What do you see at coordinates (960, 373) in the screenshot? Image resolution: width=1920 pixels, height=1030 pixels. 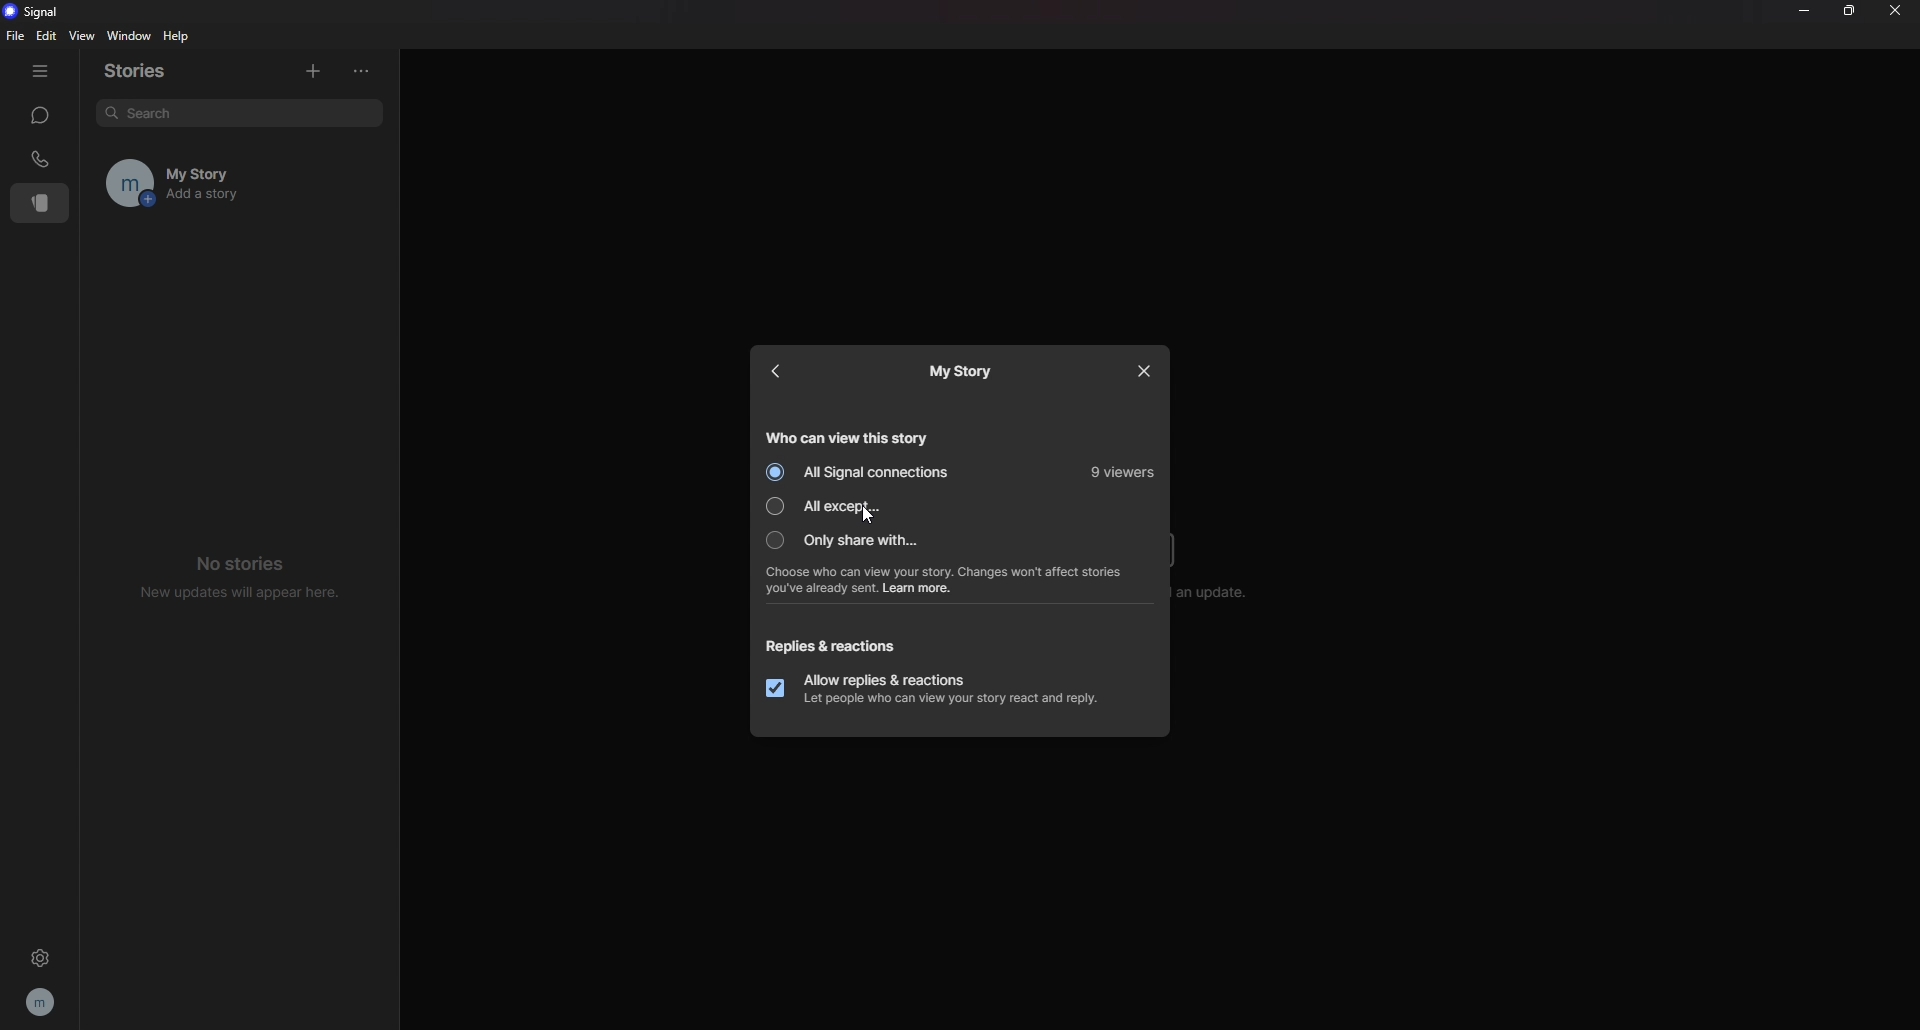 I see `my story` at bounding box center [960, 373].